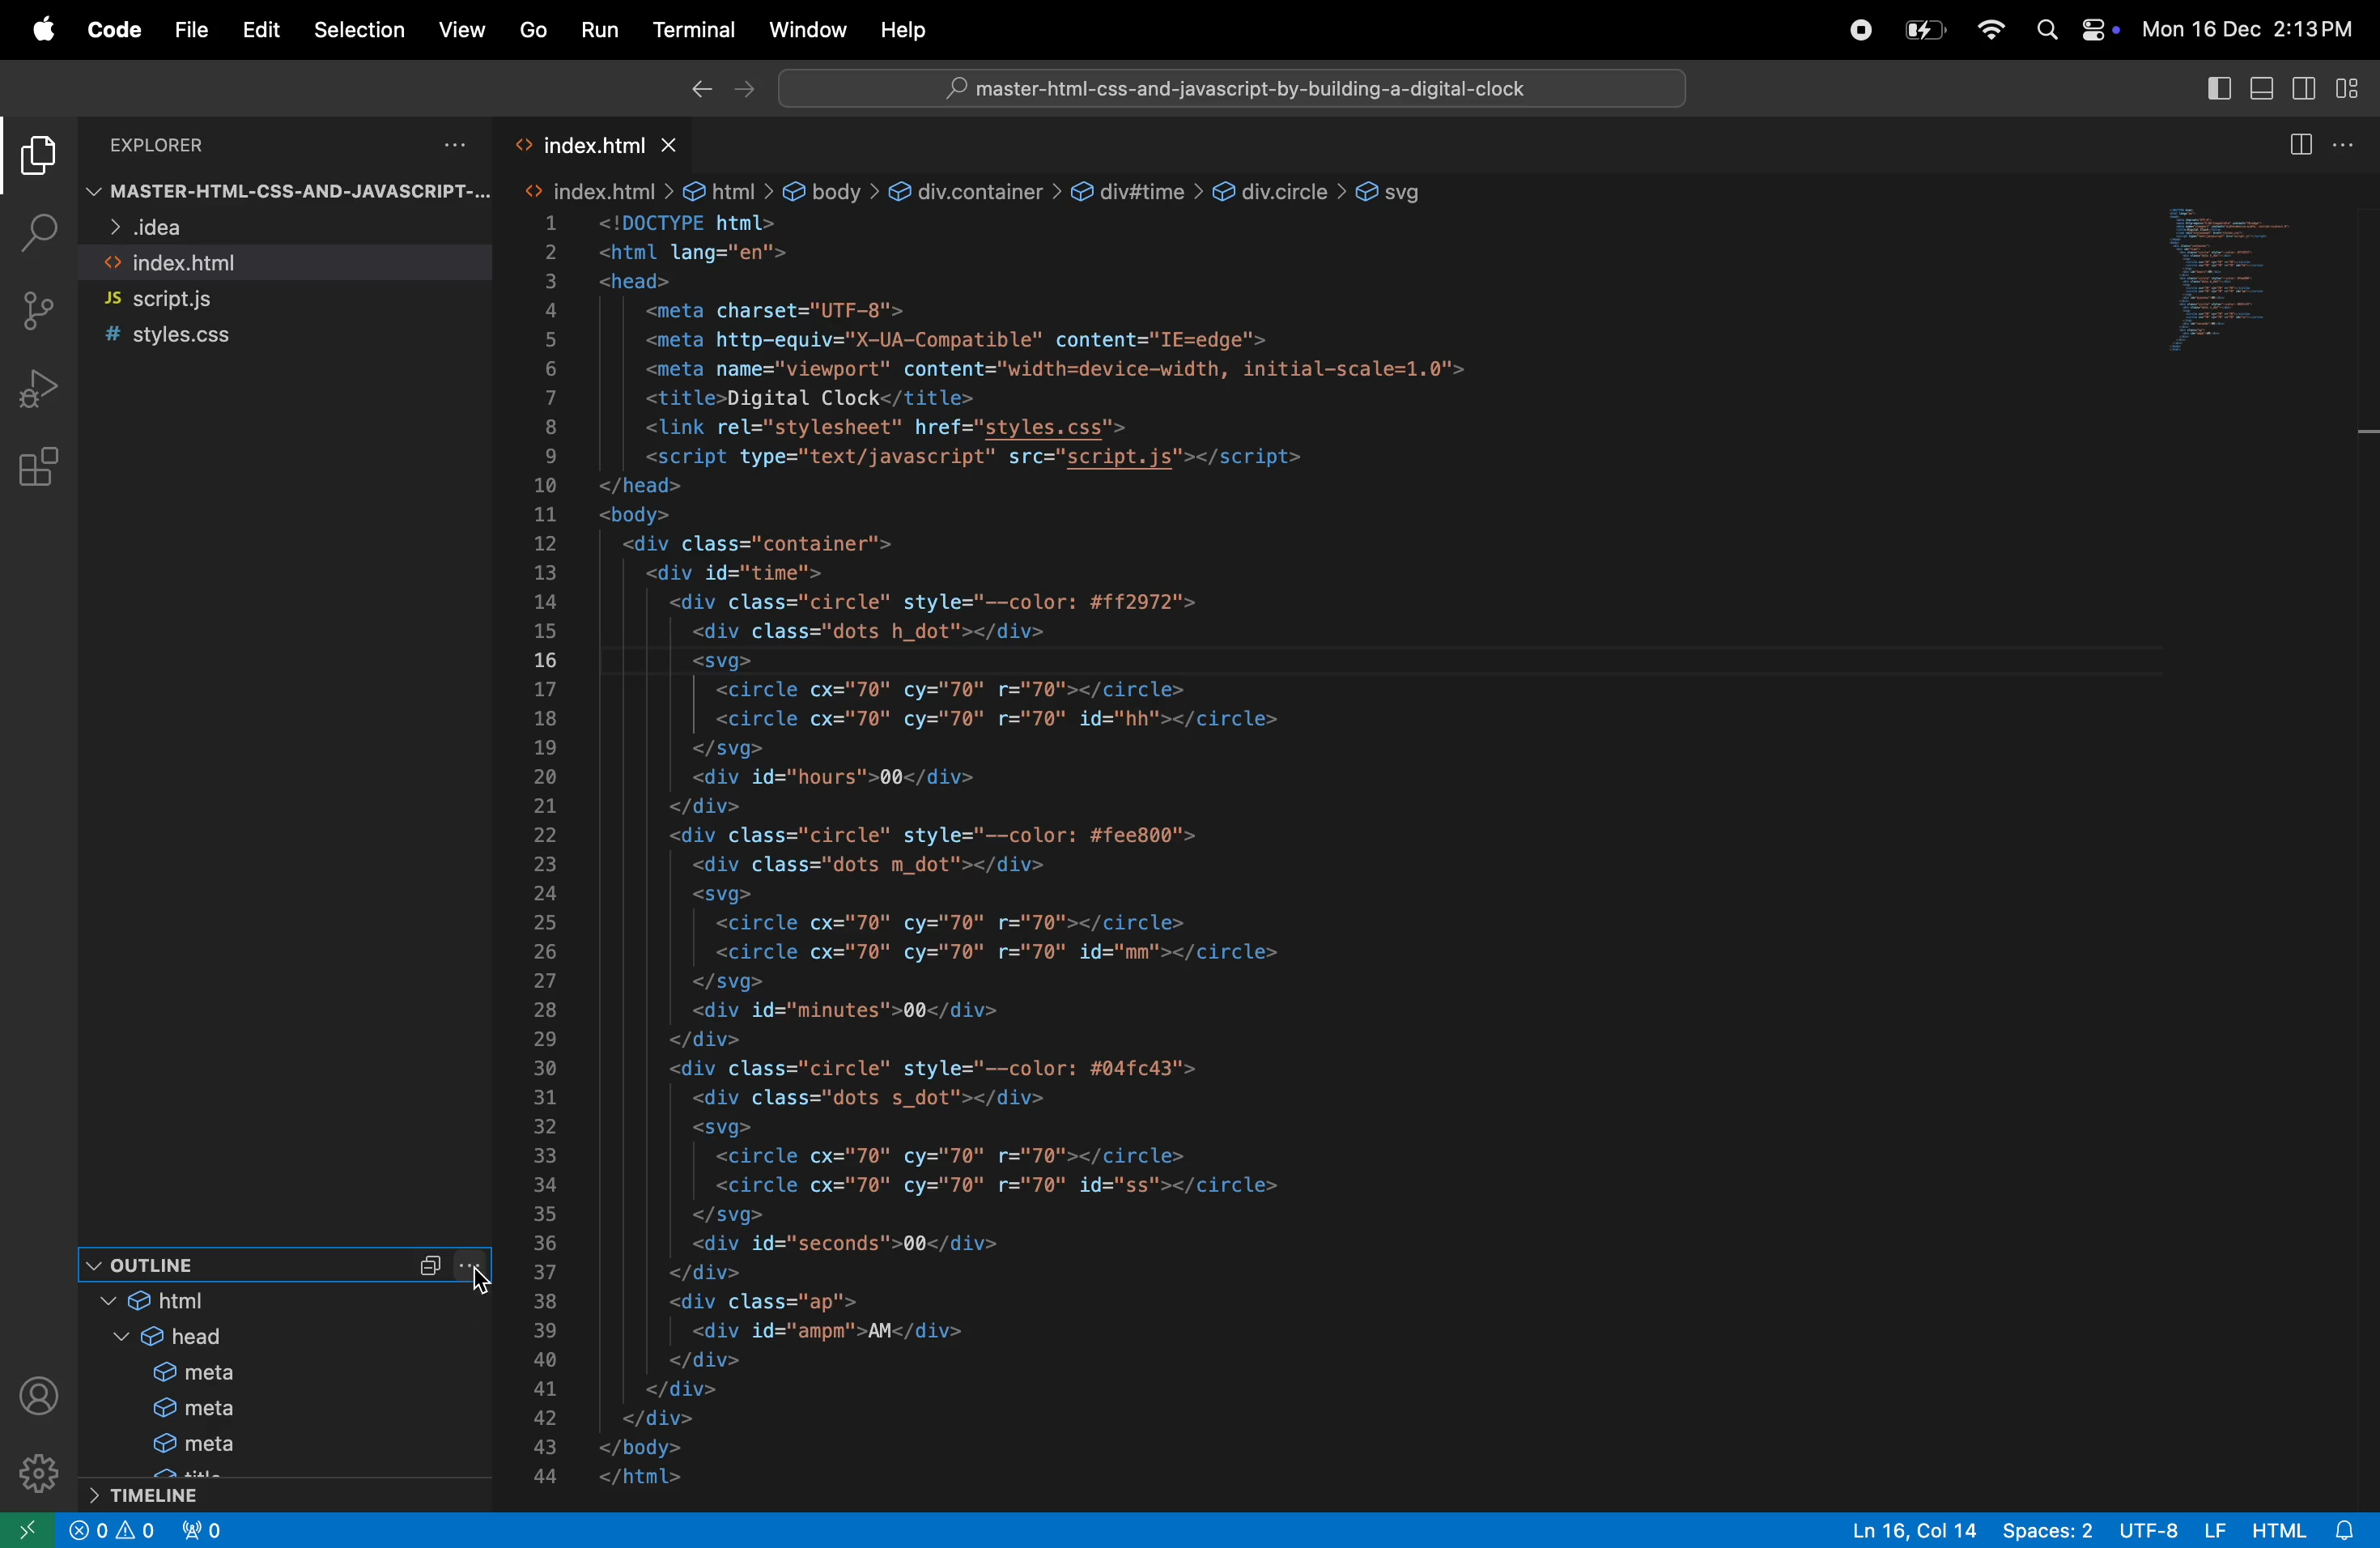 The image size is (2380, 1548). What do you see at coordinates (109, 31) in the screenshot?
I see `code` at bounding box center [109, 31].